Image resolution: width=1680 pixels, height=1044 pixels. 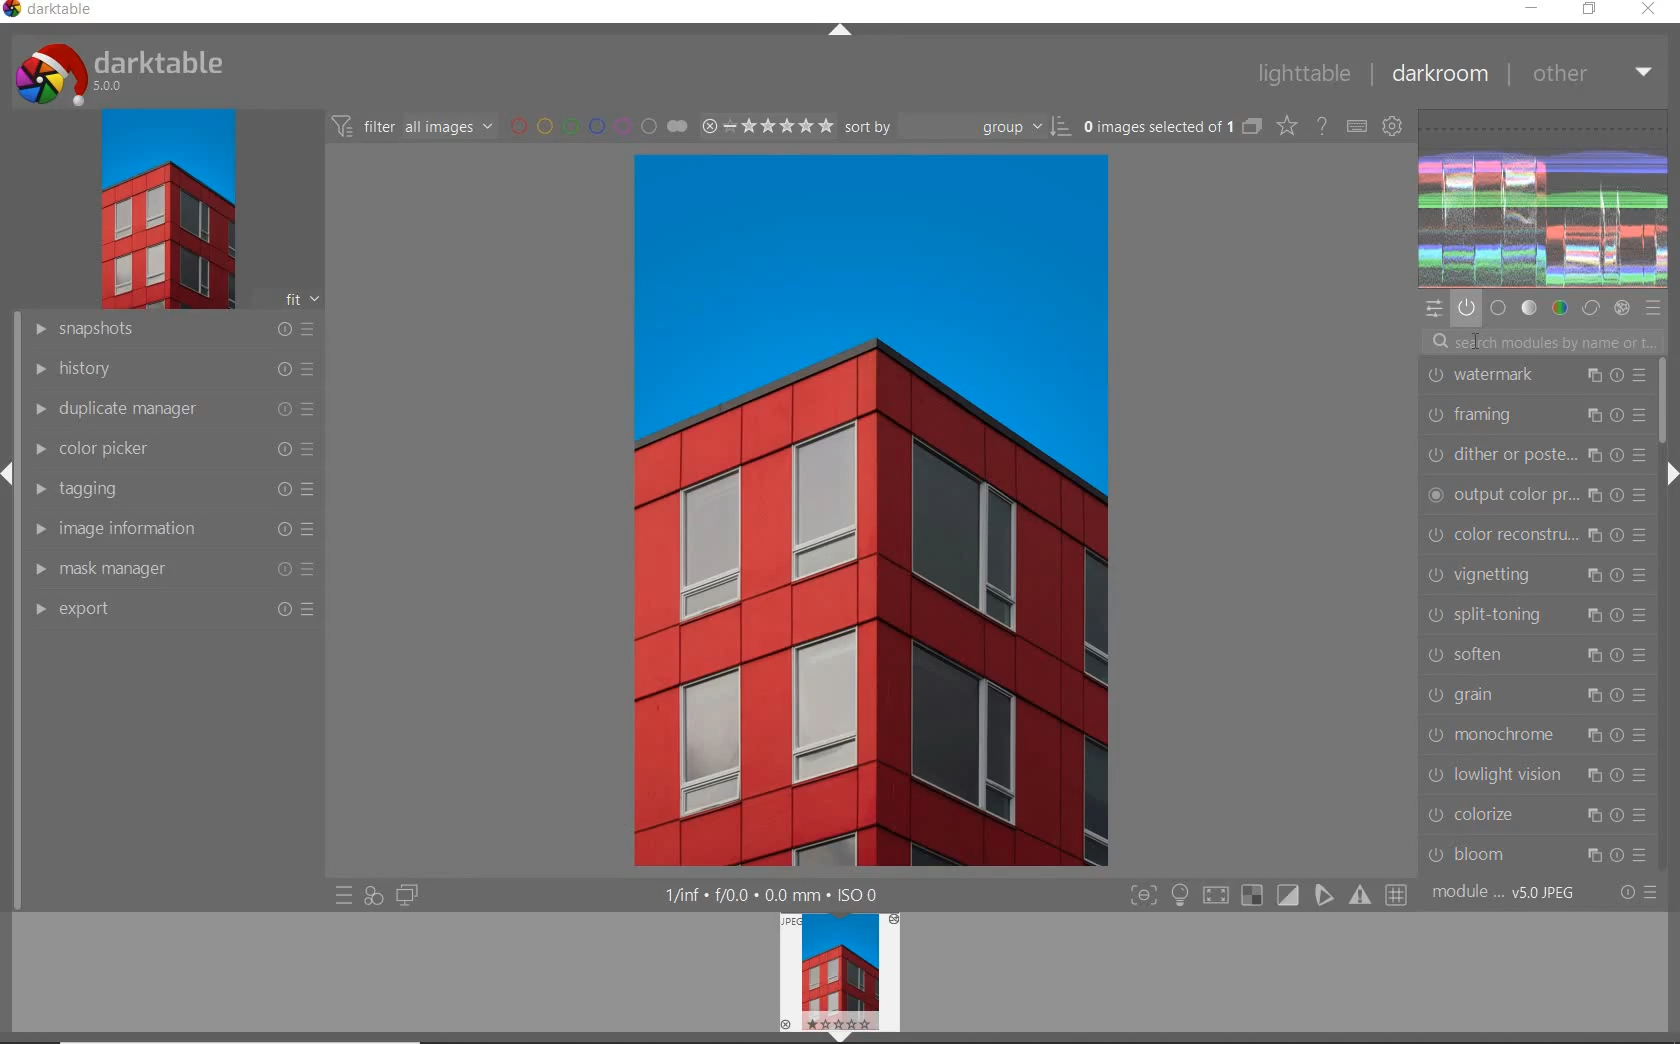 What do you see at coordinates (173, 610) in the screenshot?
I see `export` at bounding box center [173, 610].